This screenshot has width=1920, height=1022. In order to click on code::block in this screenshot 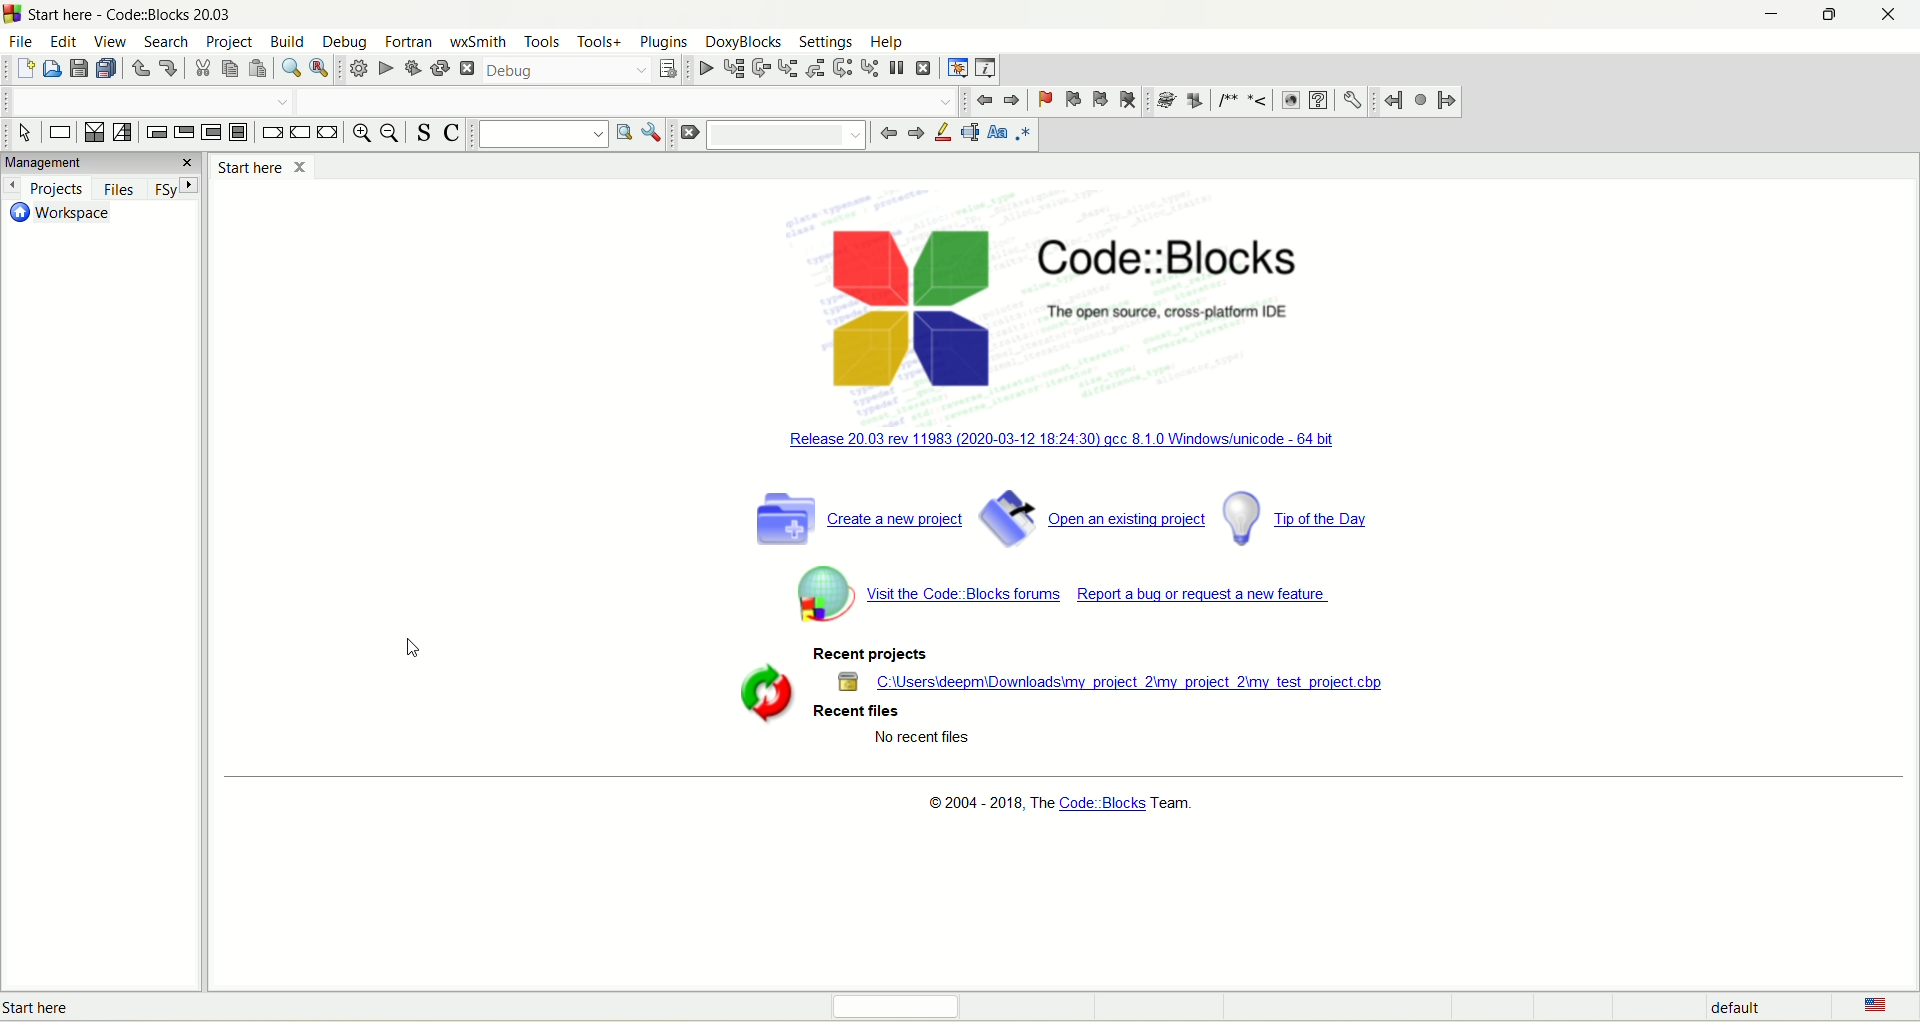, I will do `click(1196, 277)`.